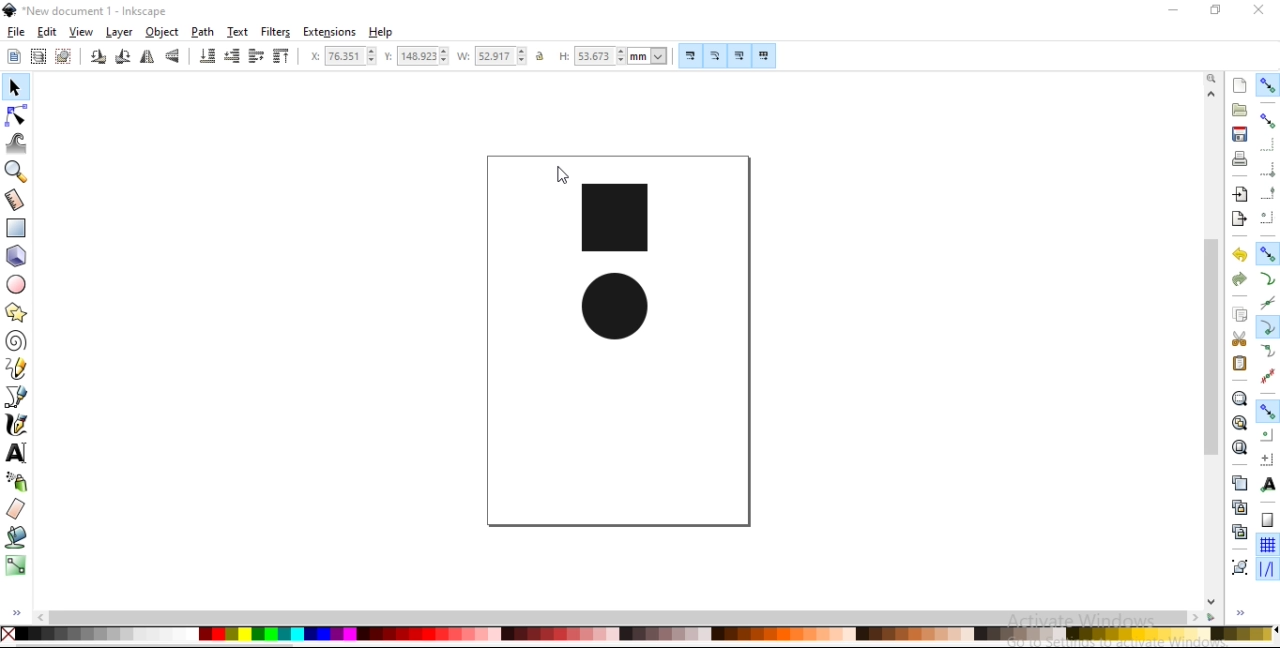  Describe the element at coordinates (765, 56) in the screenshot. I see `move patterns along with object` at that location.